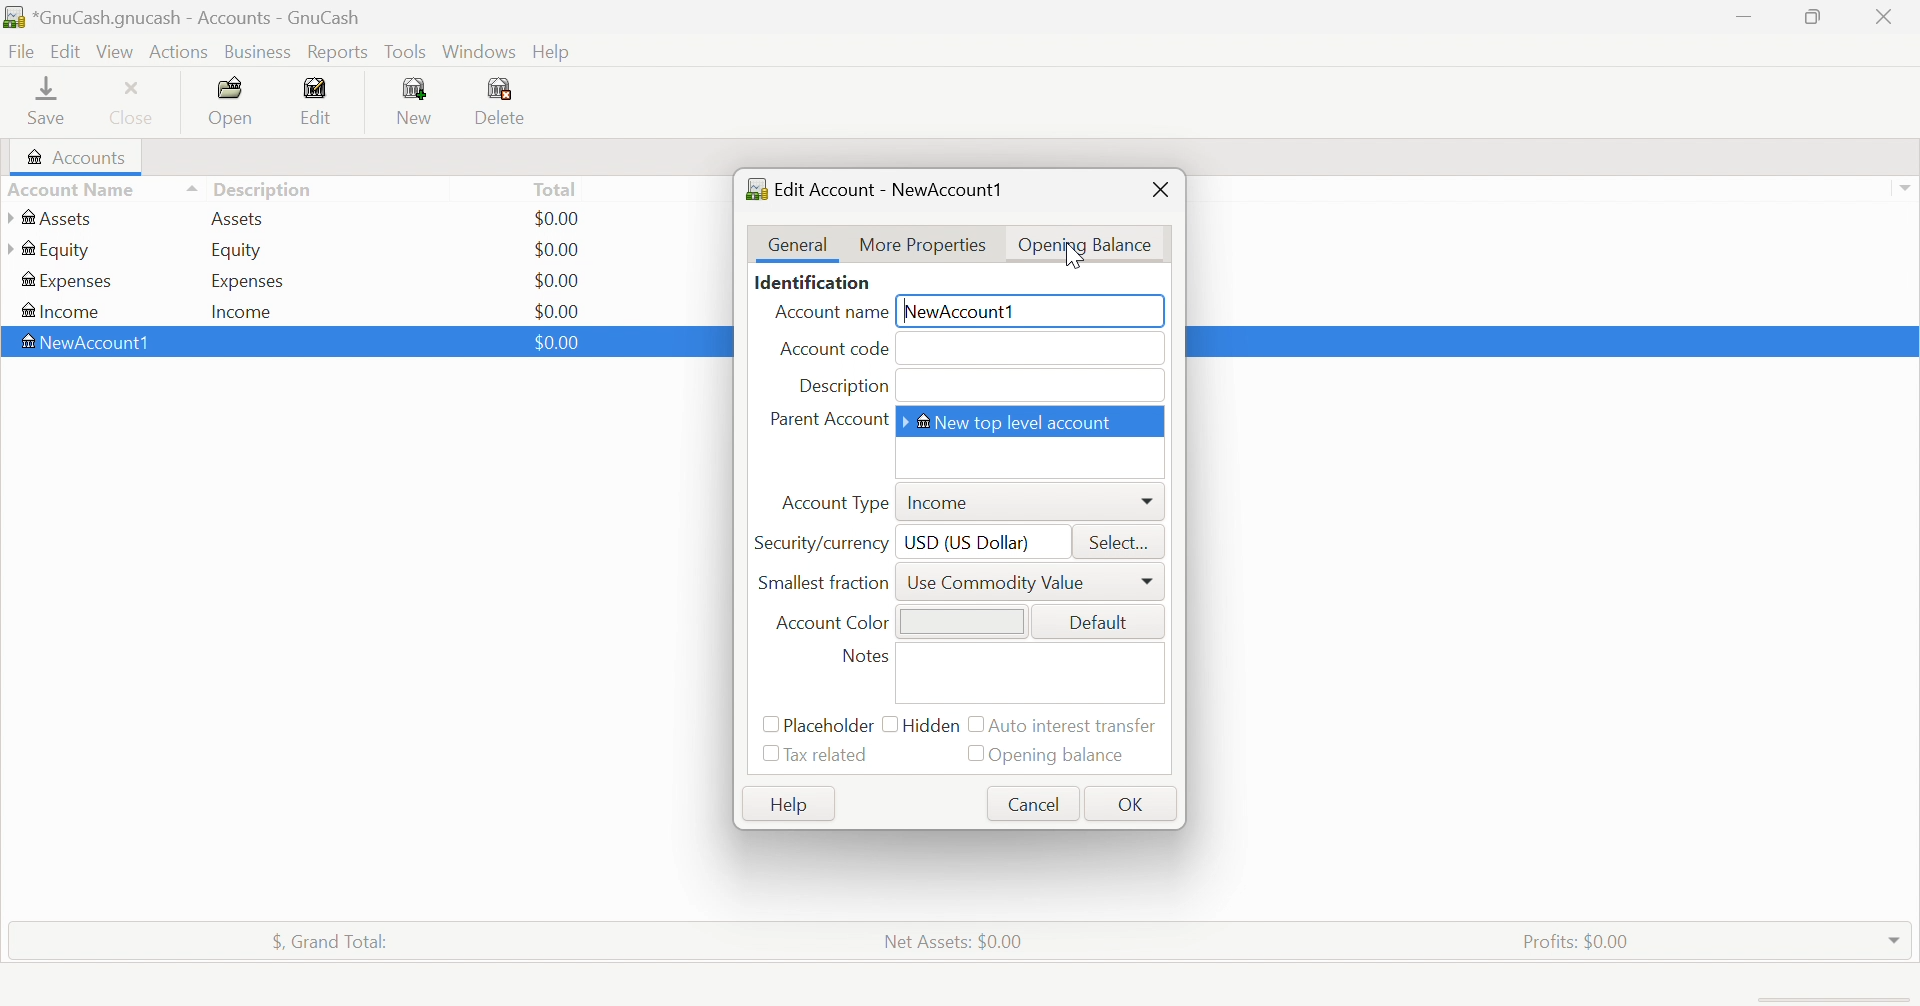 Image resolution: width=1920 pixels, height=1006 pixels. I want to click on Checkbox, so click(970, 753).